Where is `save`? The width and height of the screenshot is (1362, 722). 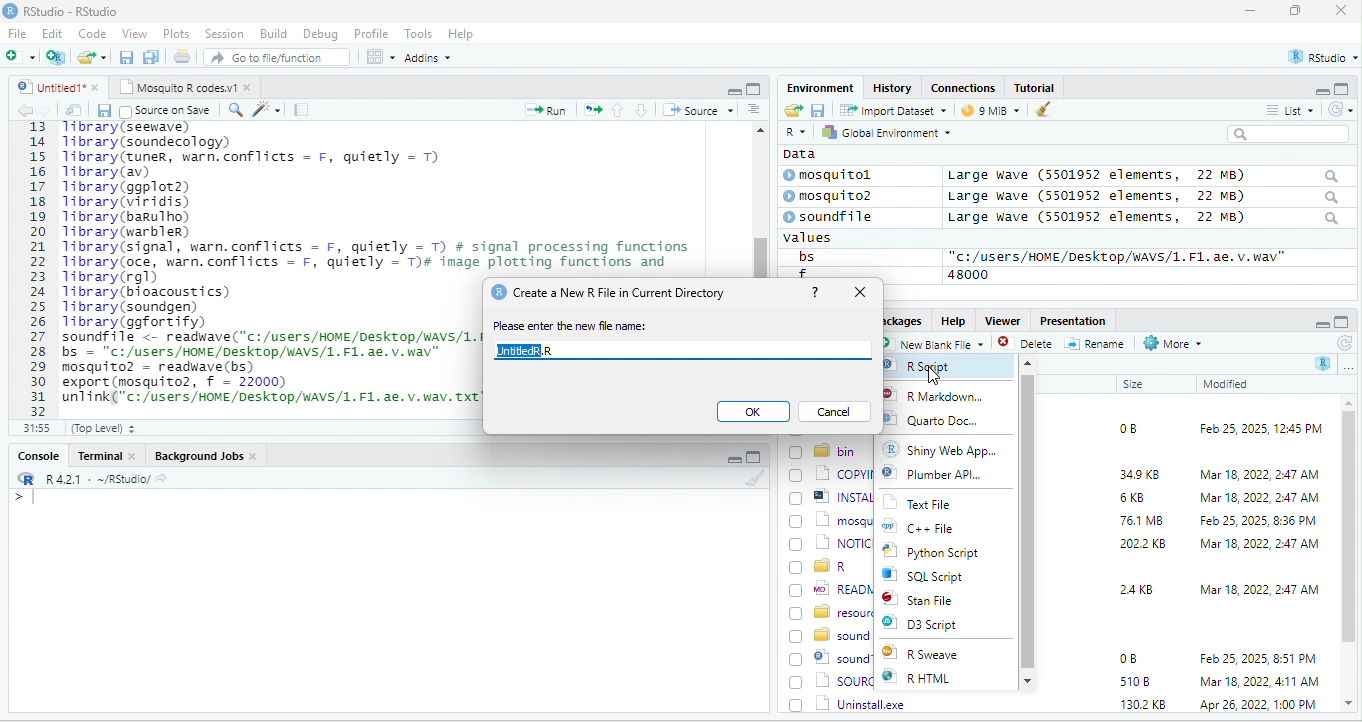
save is located at coordinates (817, 109).